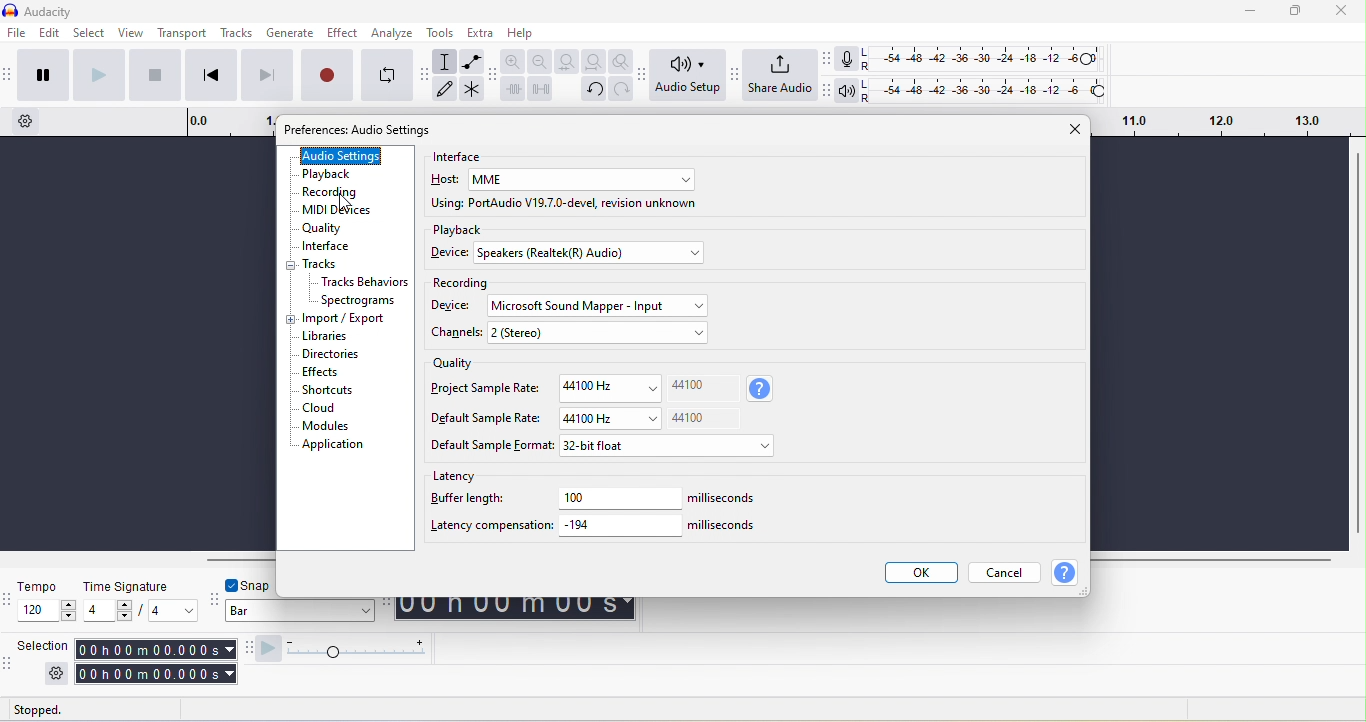 This screenshot has width=1366, height=722. What do you see at coordinates (595, 61) in the screenshot?
I see `fit project to width` at bounding box center [595, 61].